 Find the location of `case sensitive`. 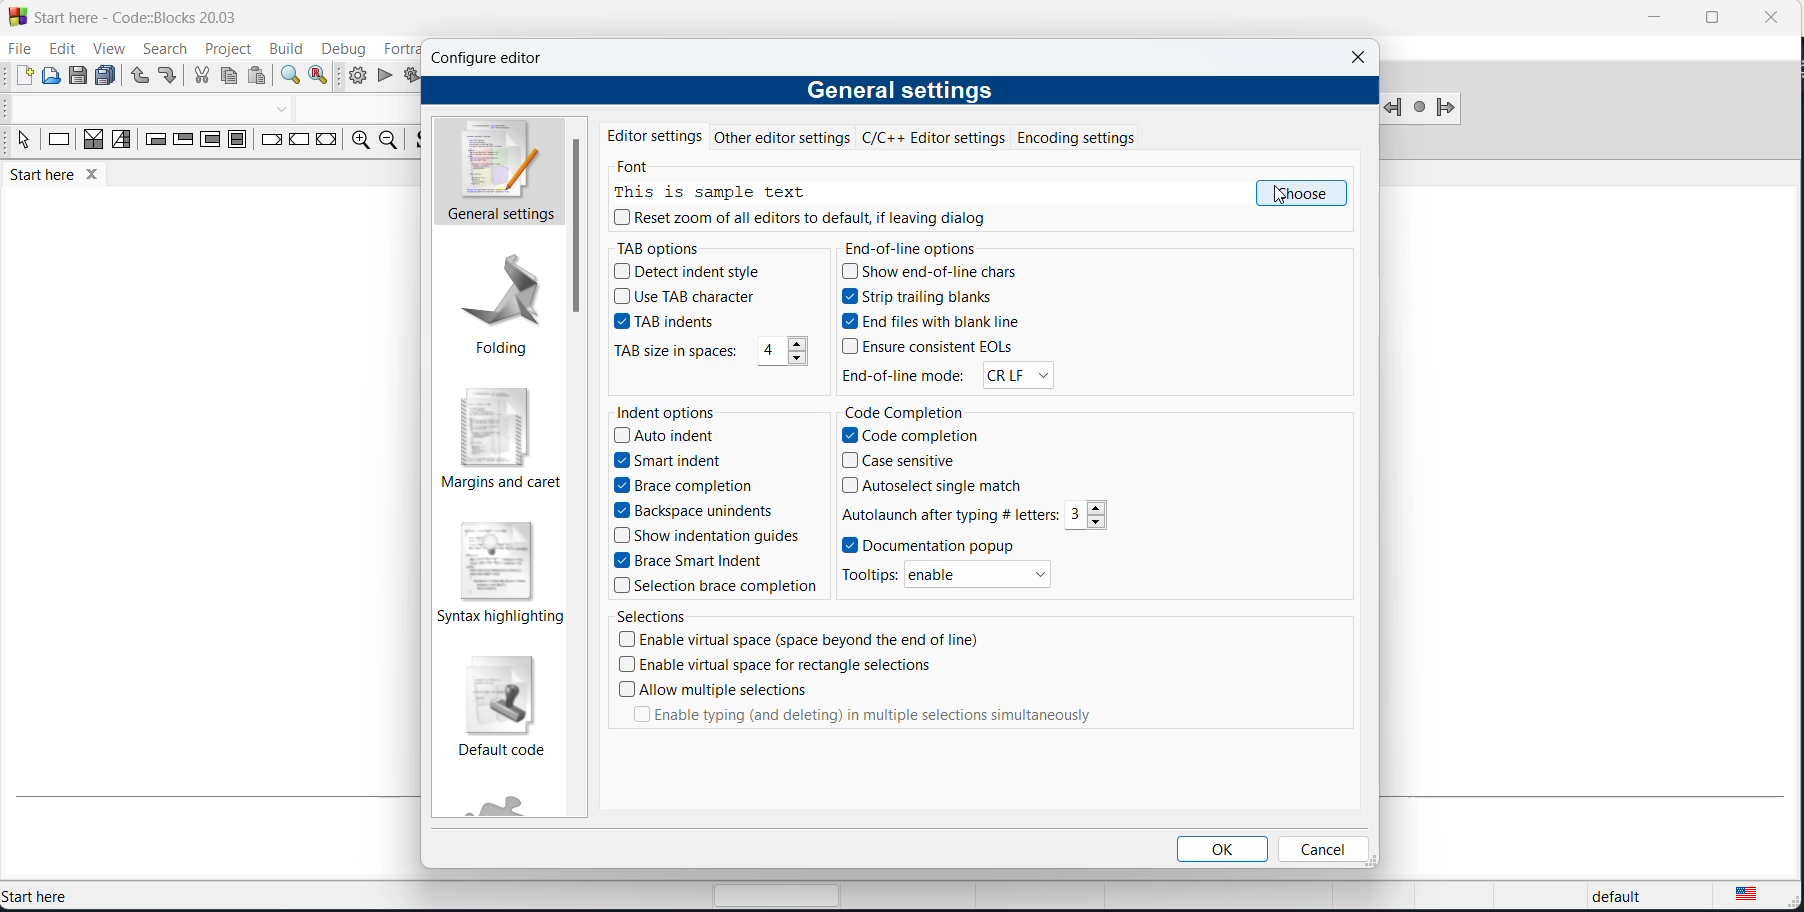

case sensitive is located at coordinates (900, 461).